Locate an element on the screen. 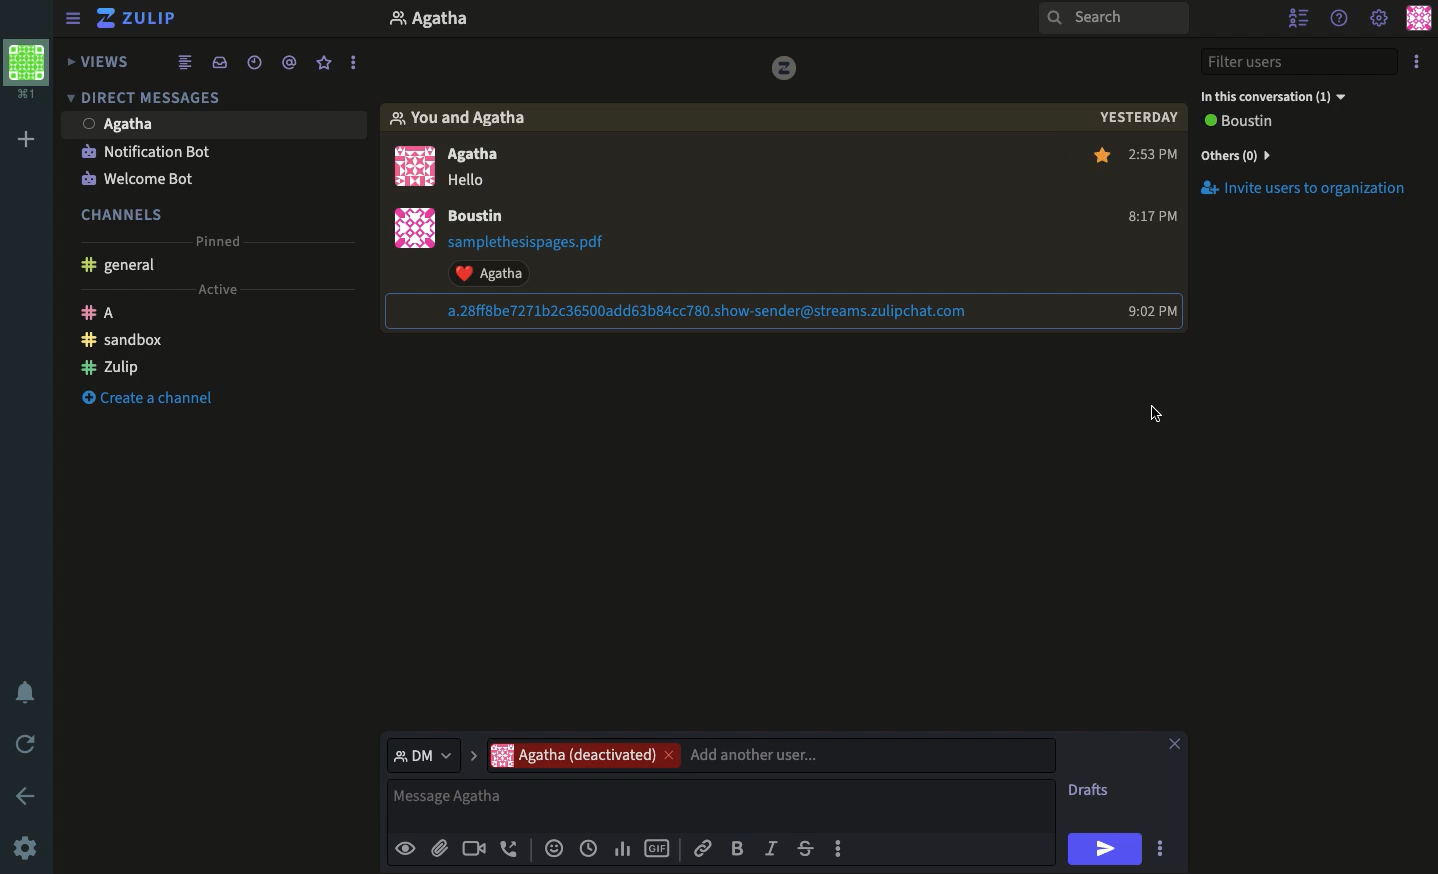 This screenshot has width=1438, height=874. Profile is located at coordinates (1419, 17).